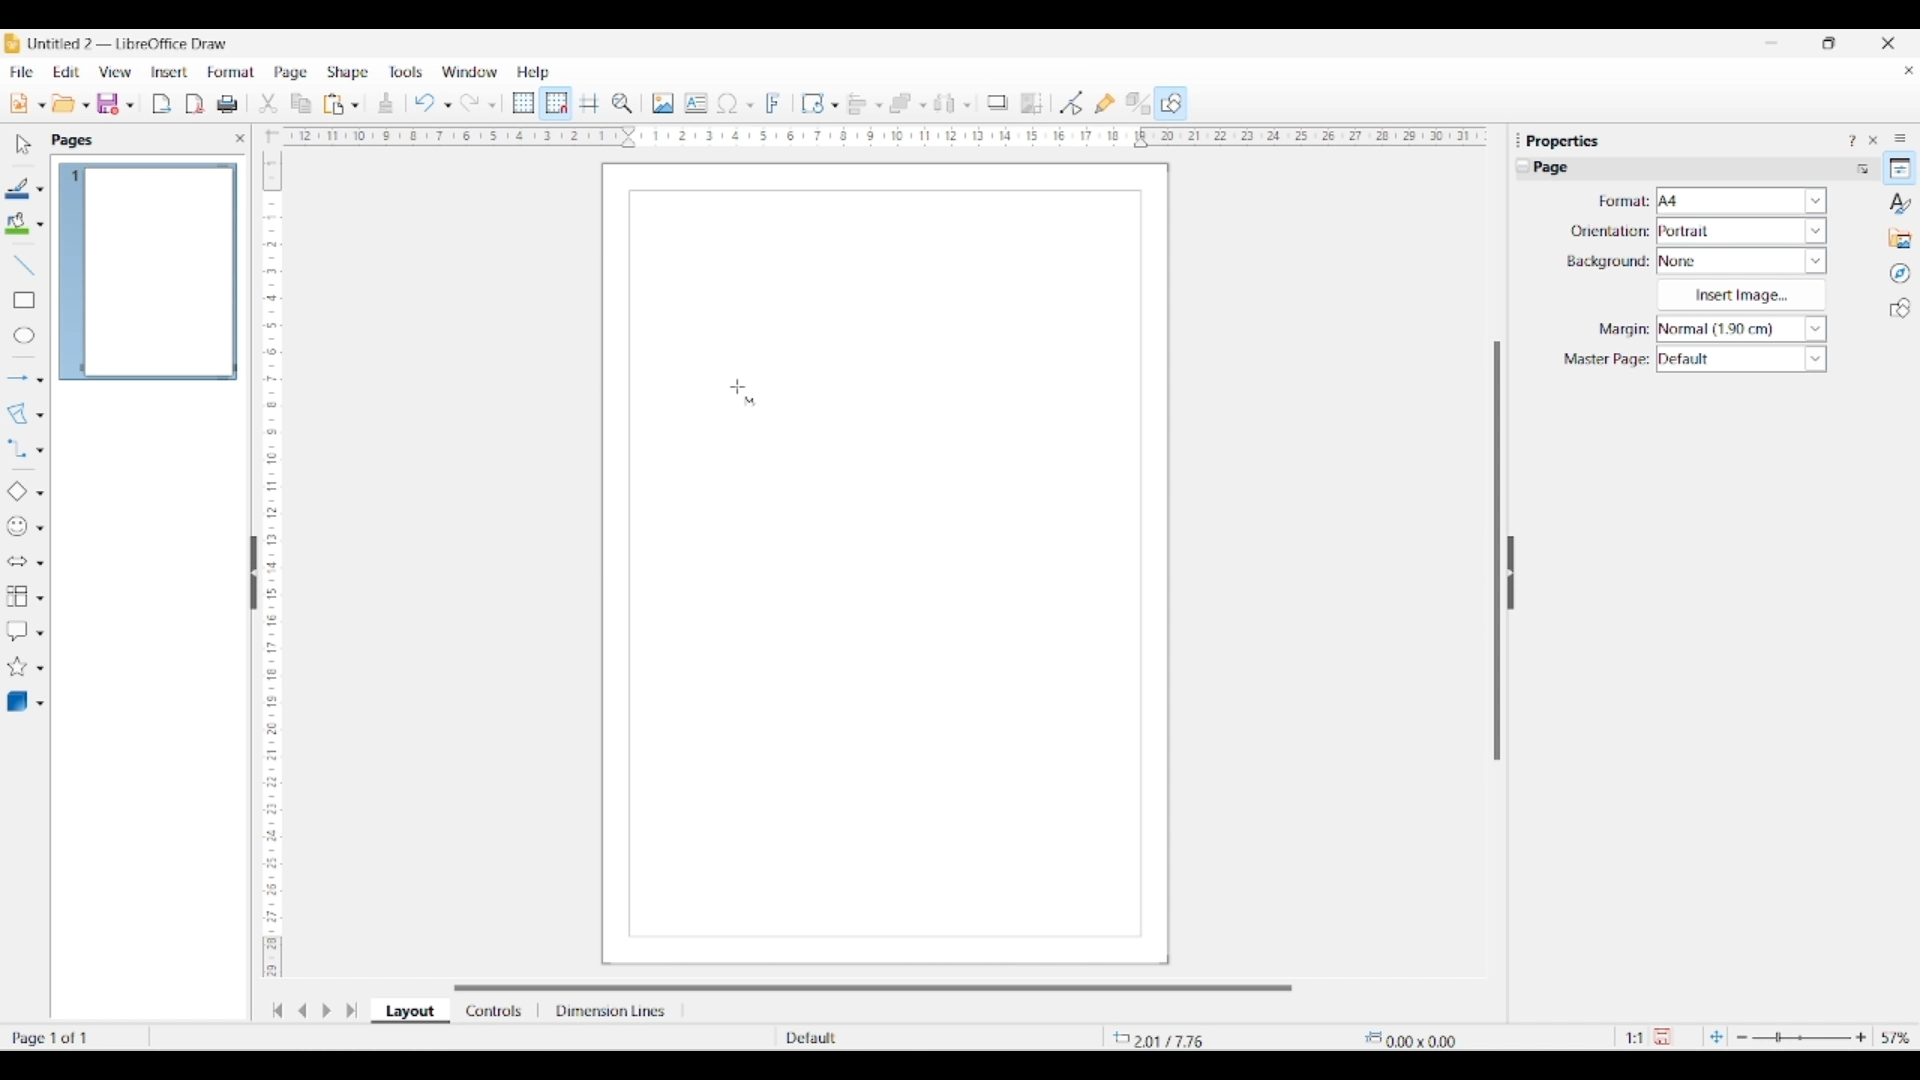 The image size is (1920, 1080). Describe the element at coordinates (301, 104) in the screenshot. I see `Selected copy options` at that location.